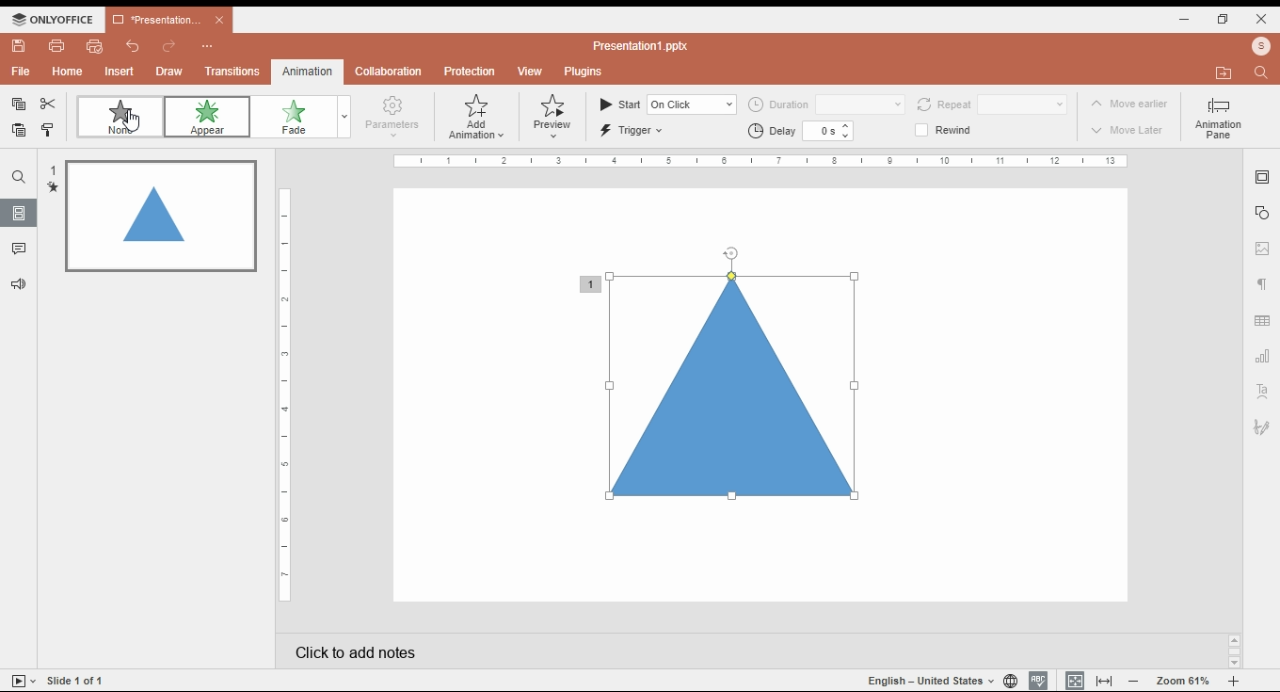 The width and height of the screenshot is (1280, 692). Describe the element at coordinates (1077, 681) in the screenshot. I see `fit to slide` at that location.